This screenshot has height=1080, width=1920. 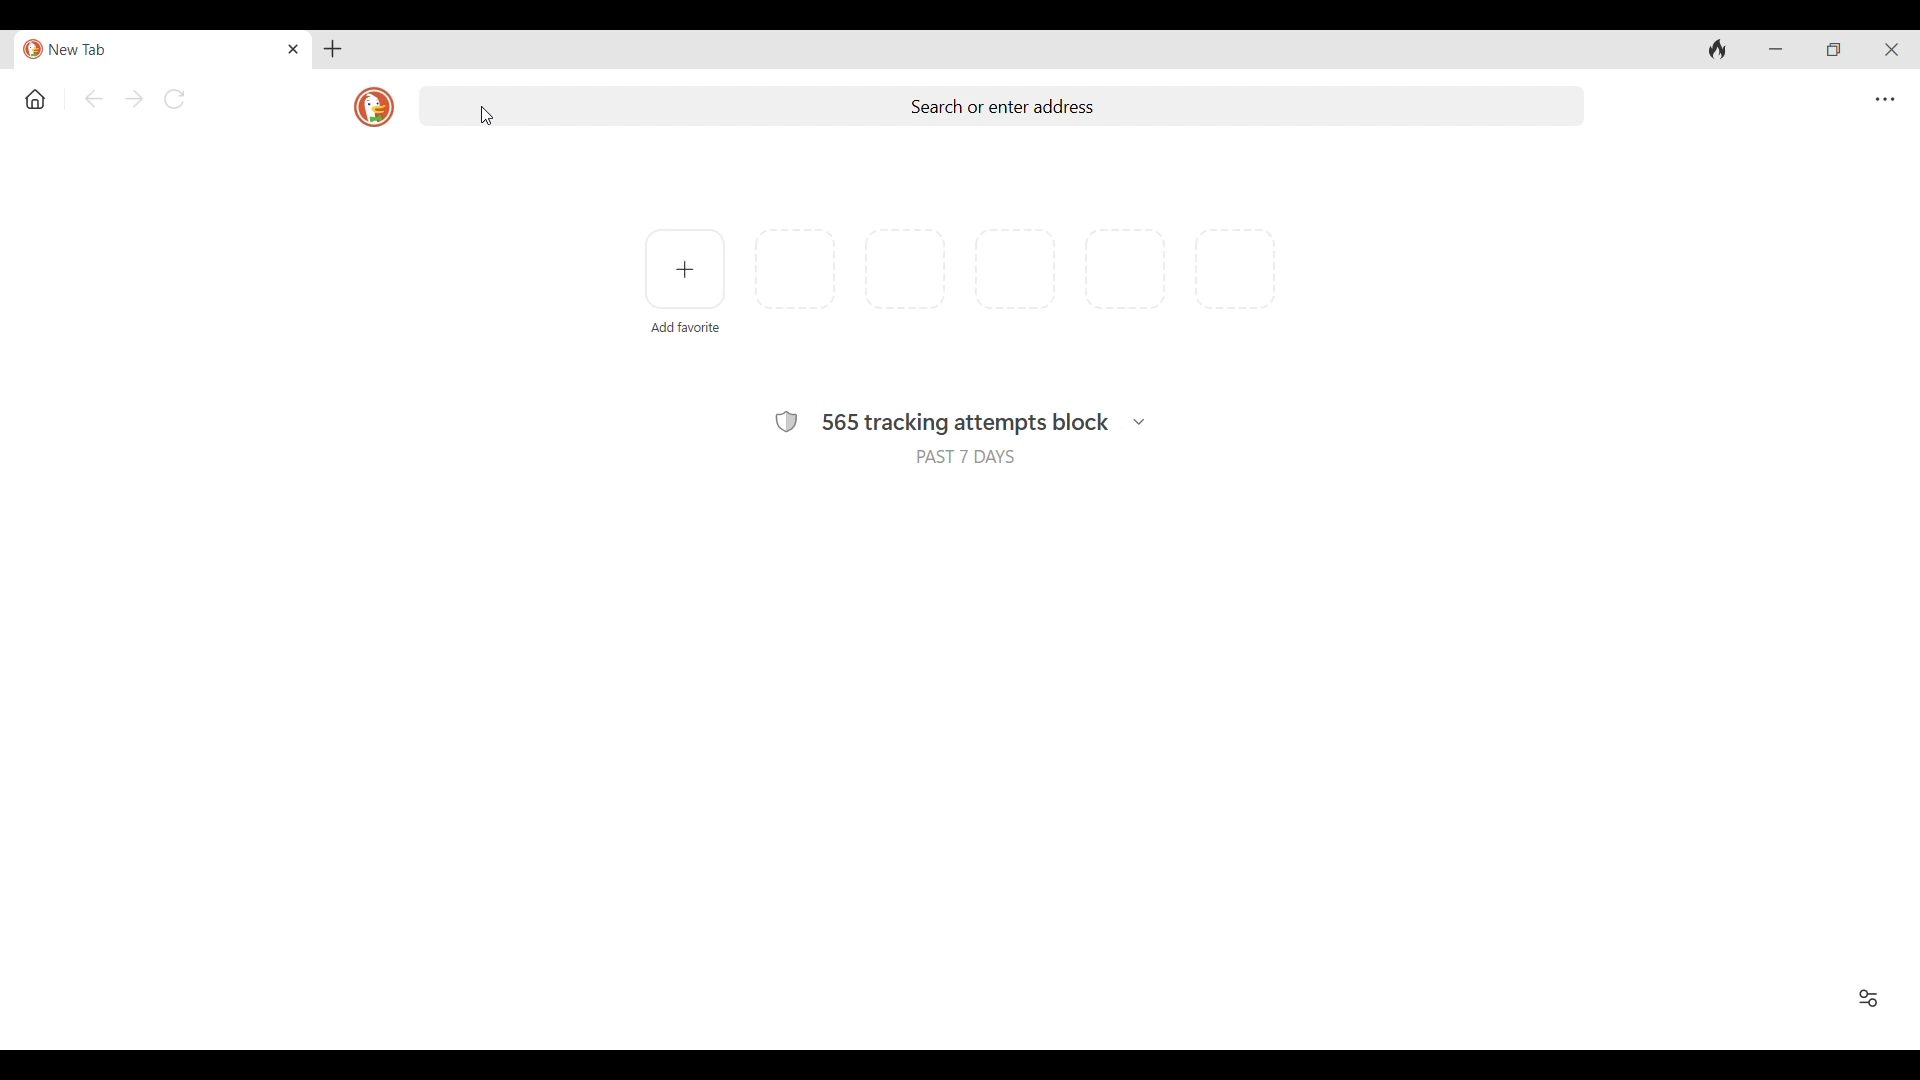 I want to click on Go back, so click(x=94, y=99).